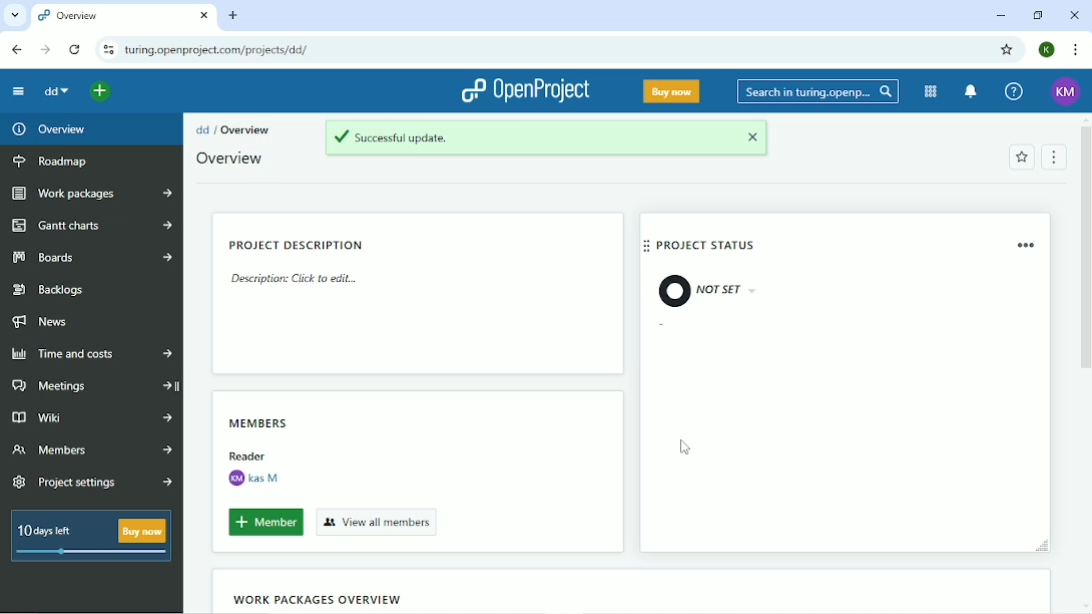 The image size is (1092, 614). What do you see at coordinates (1036, 15) in the screenshot?
I see `Restore down` at bounding box center [1036, 15].